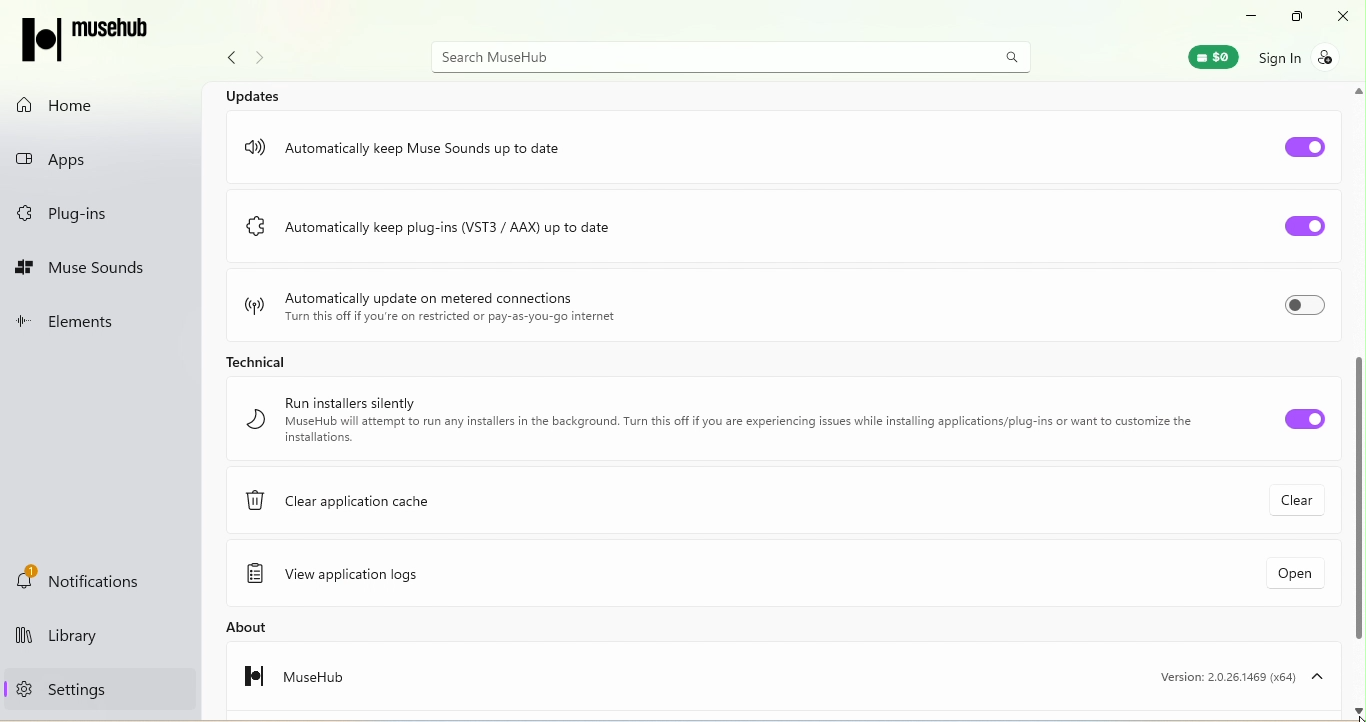 This screenshot has width=1366, height=722. Describe the element at coordinates (226, 61) in the screenshot. I see `Navigate back` at that location.